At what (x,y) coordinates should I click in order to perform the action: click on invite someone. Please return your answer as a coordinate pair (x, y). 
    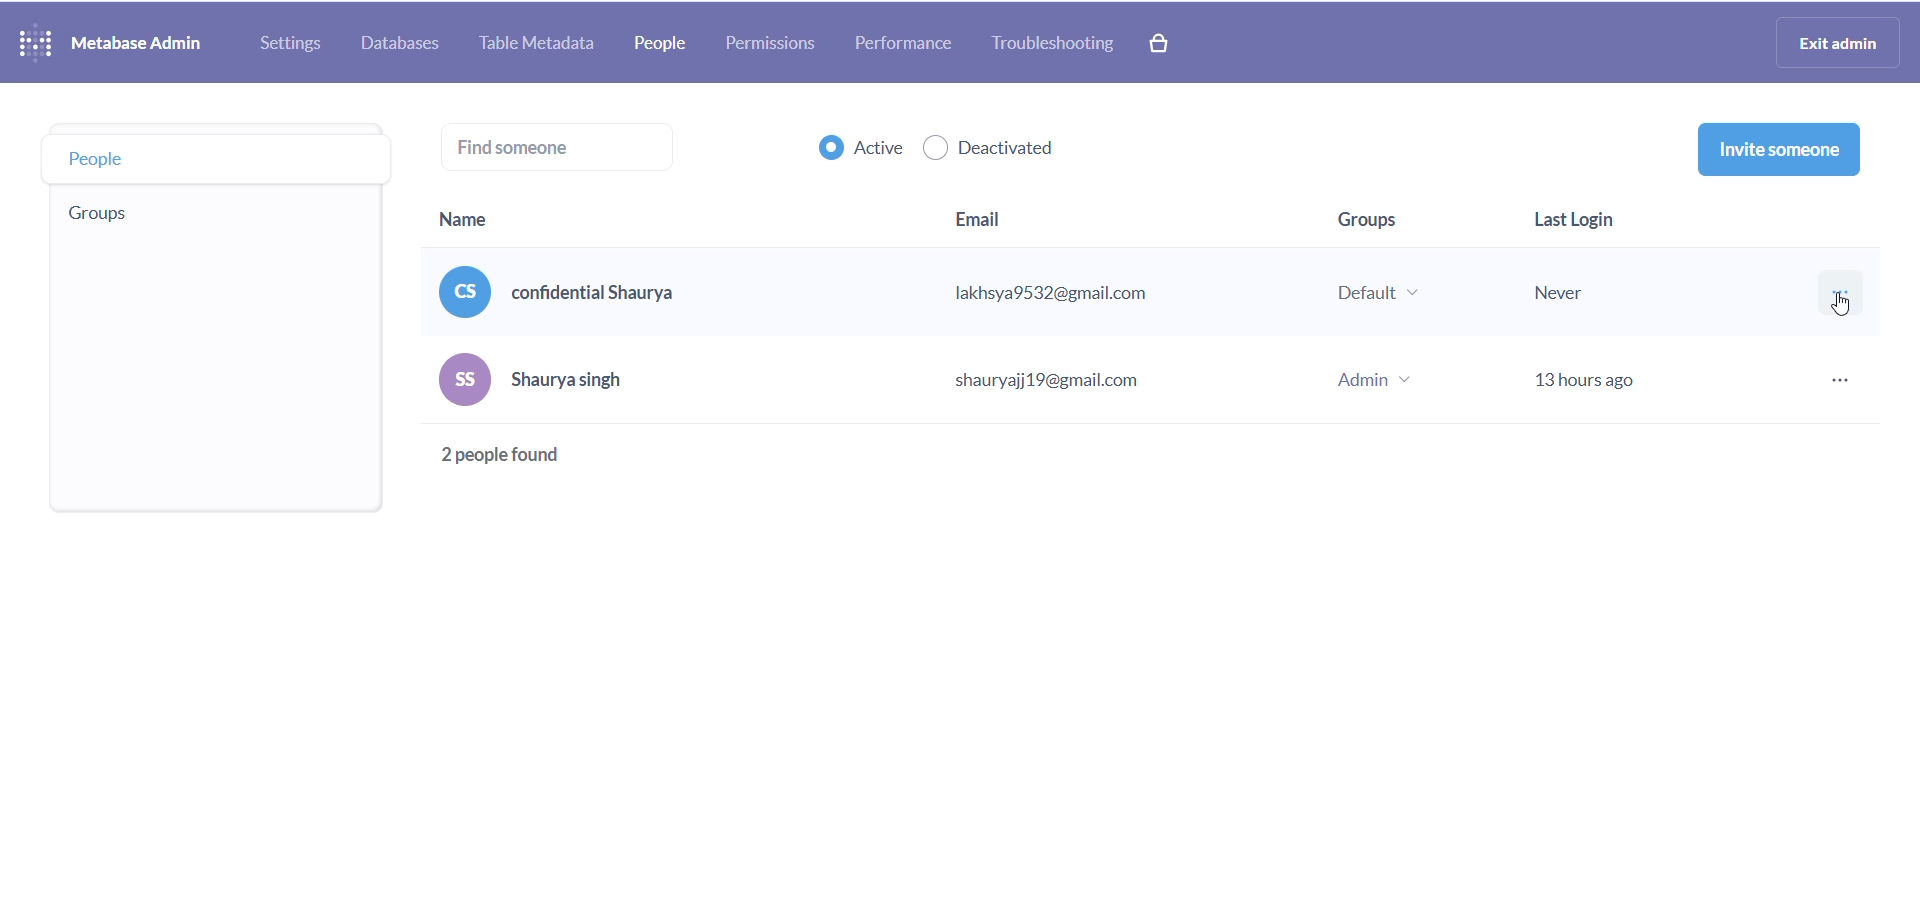
    Looking at the image, I should click on (1784, 151).